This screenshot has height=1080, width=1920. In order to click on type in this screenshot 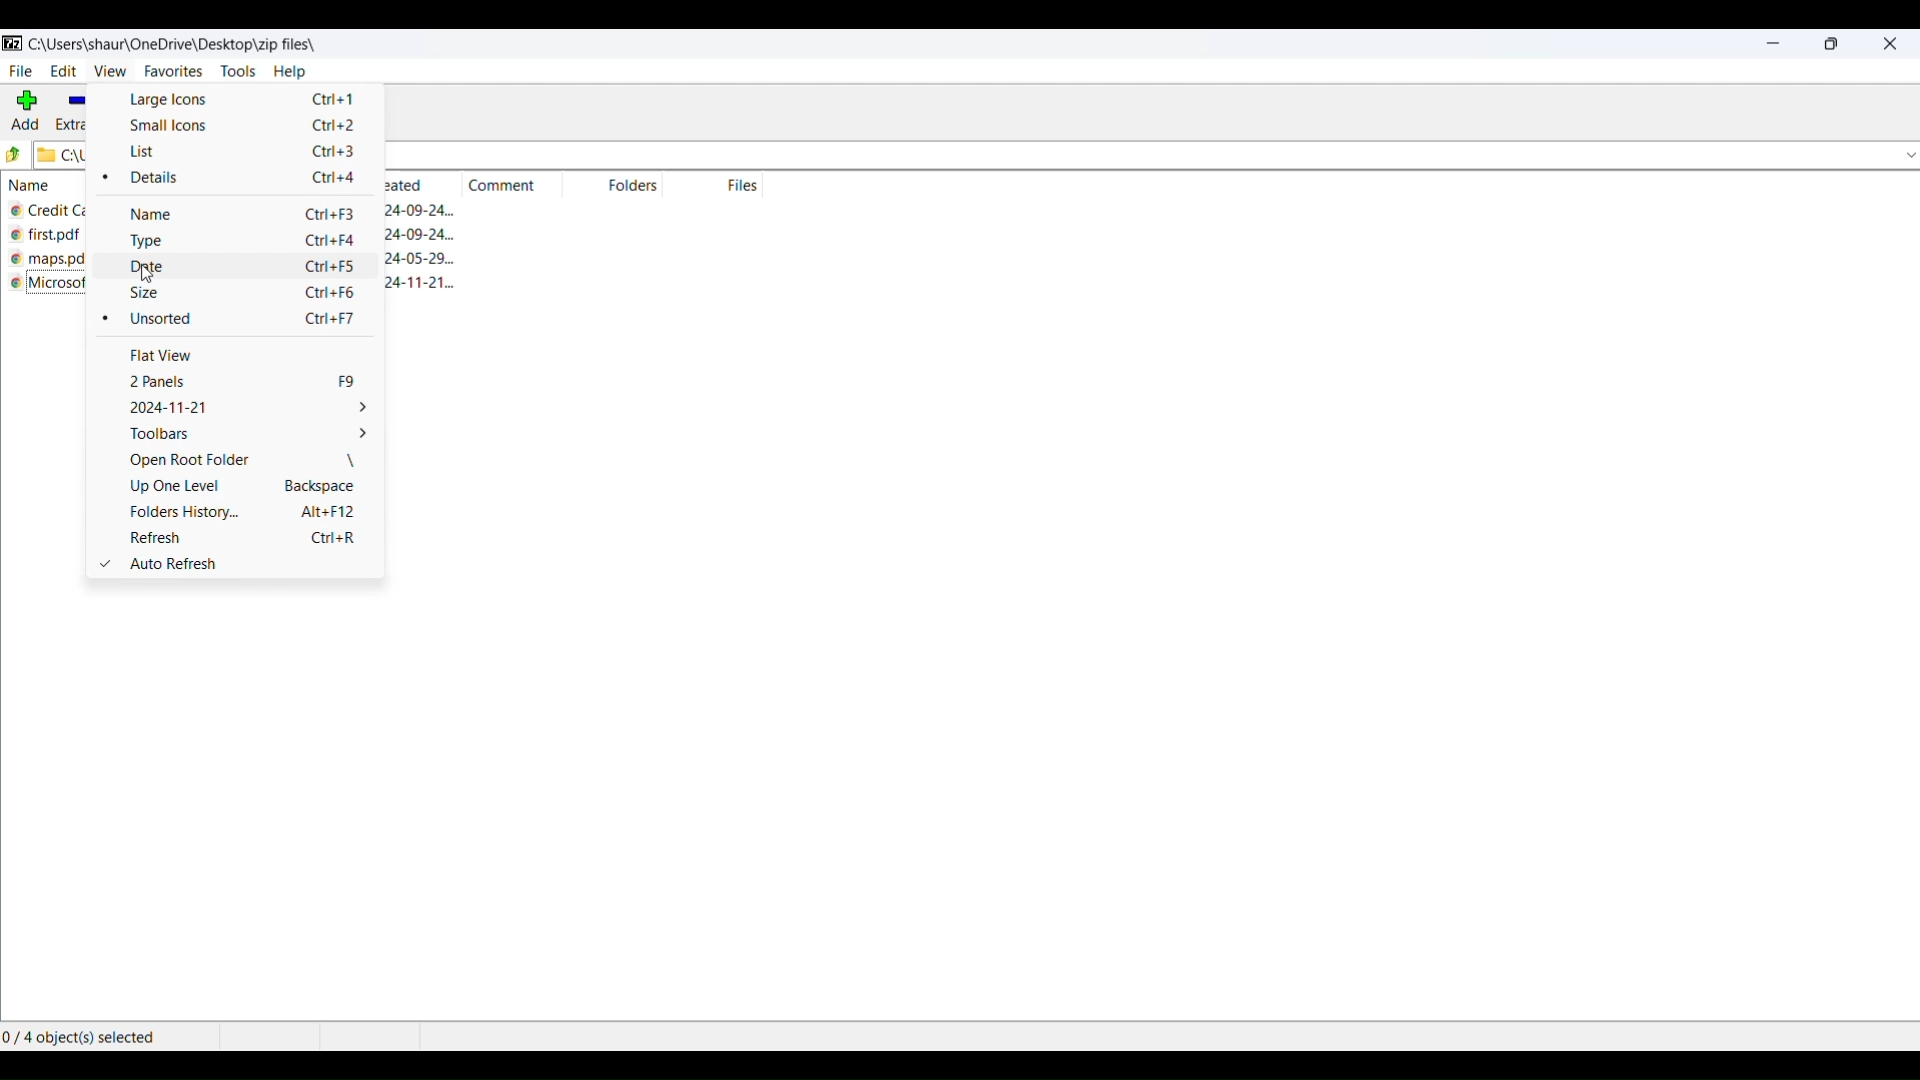, I will do `click(242, 244)`.